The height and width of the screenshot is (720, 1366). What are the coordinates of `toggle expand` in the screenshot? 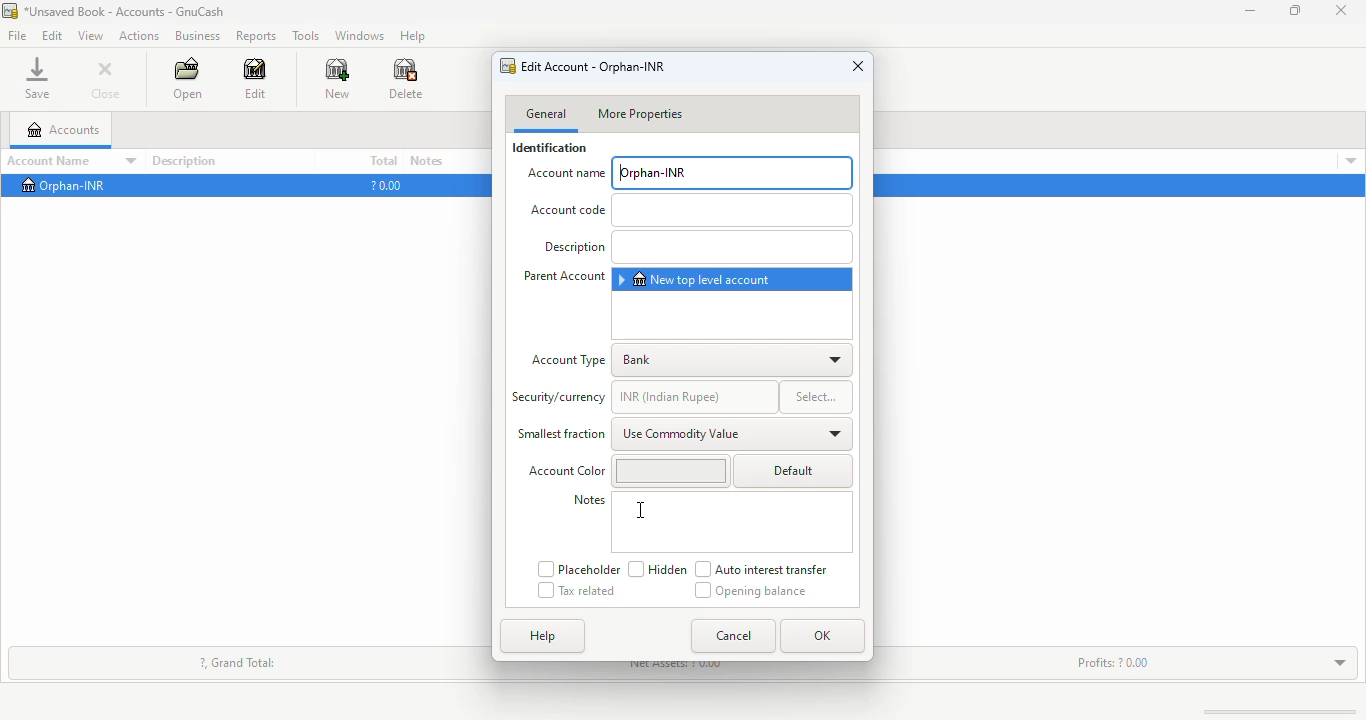 It's located at (1340, 663).